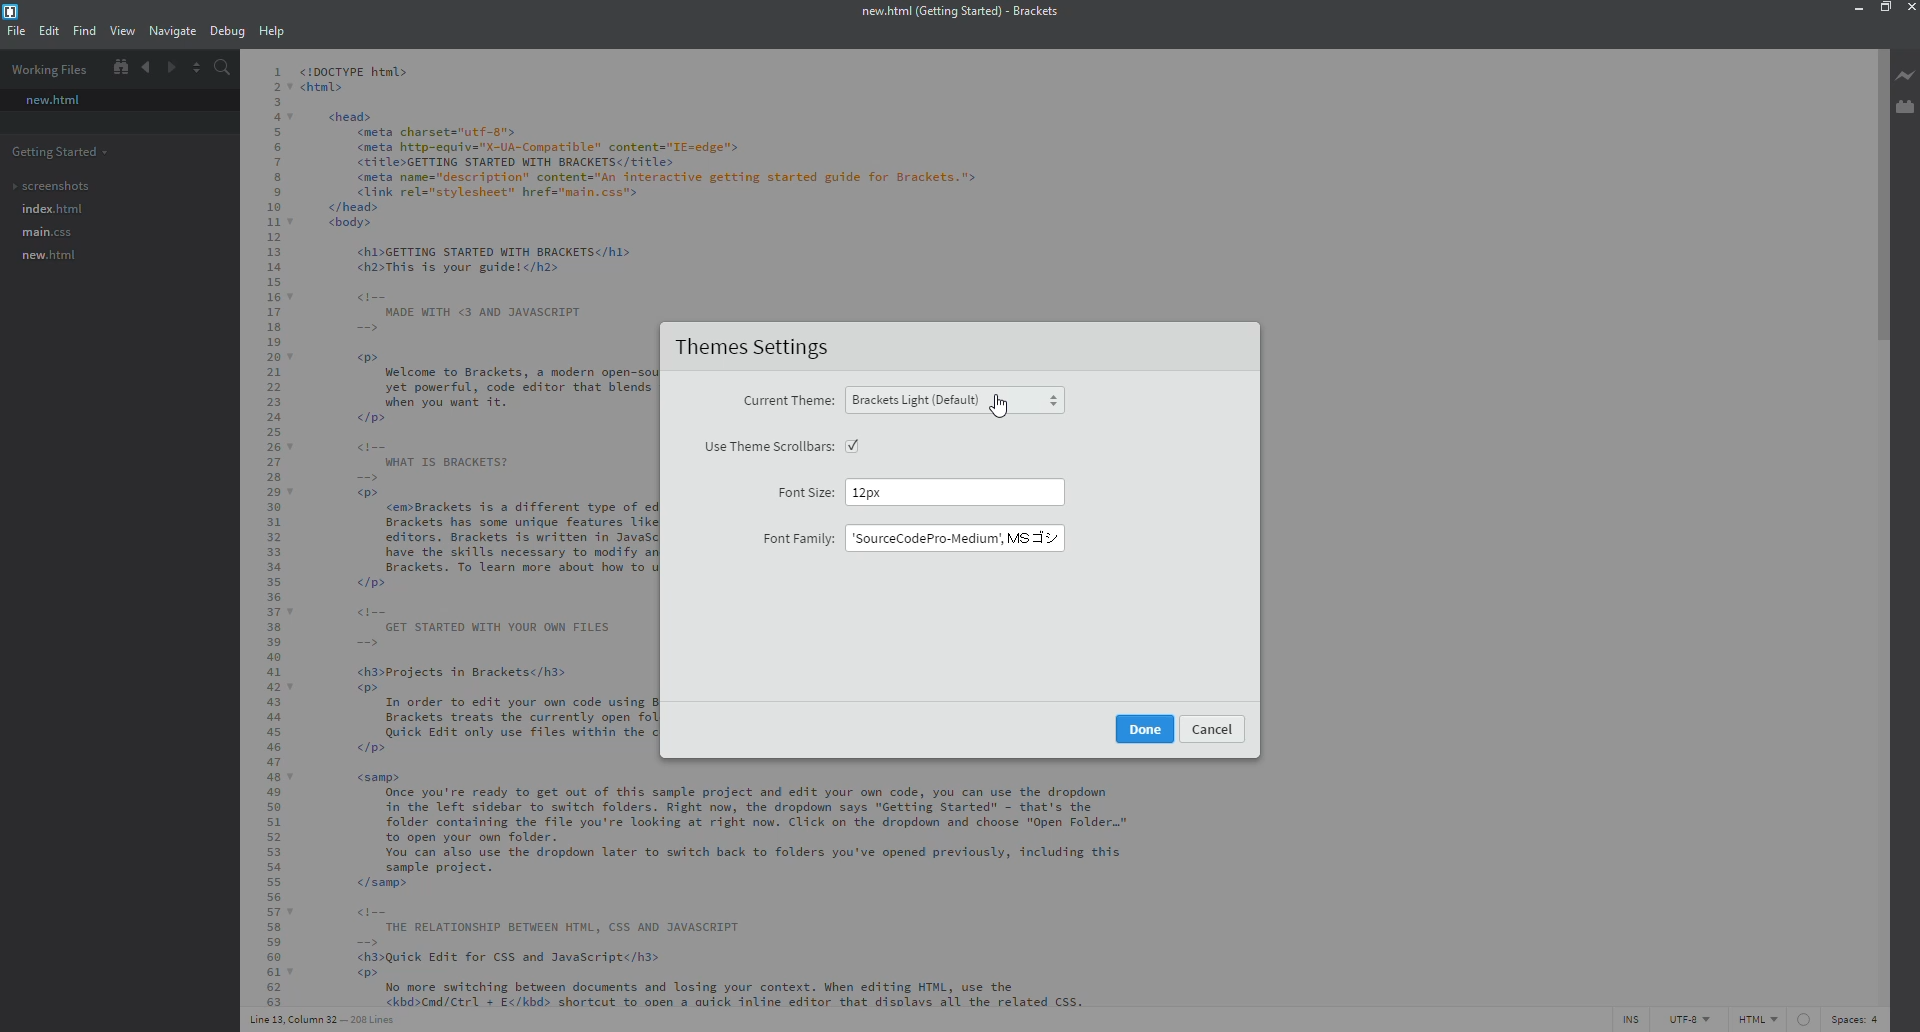 The width and height of the screenshot is (1920, 1032). I want to click on , so click(1143, 728).